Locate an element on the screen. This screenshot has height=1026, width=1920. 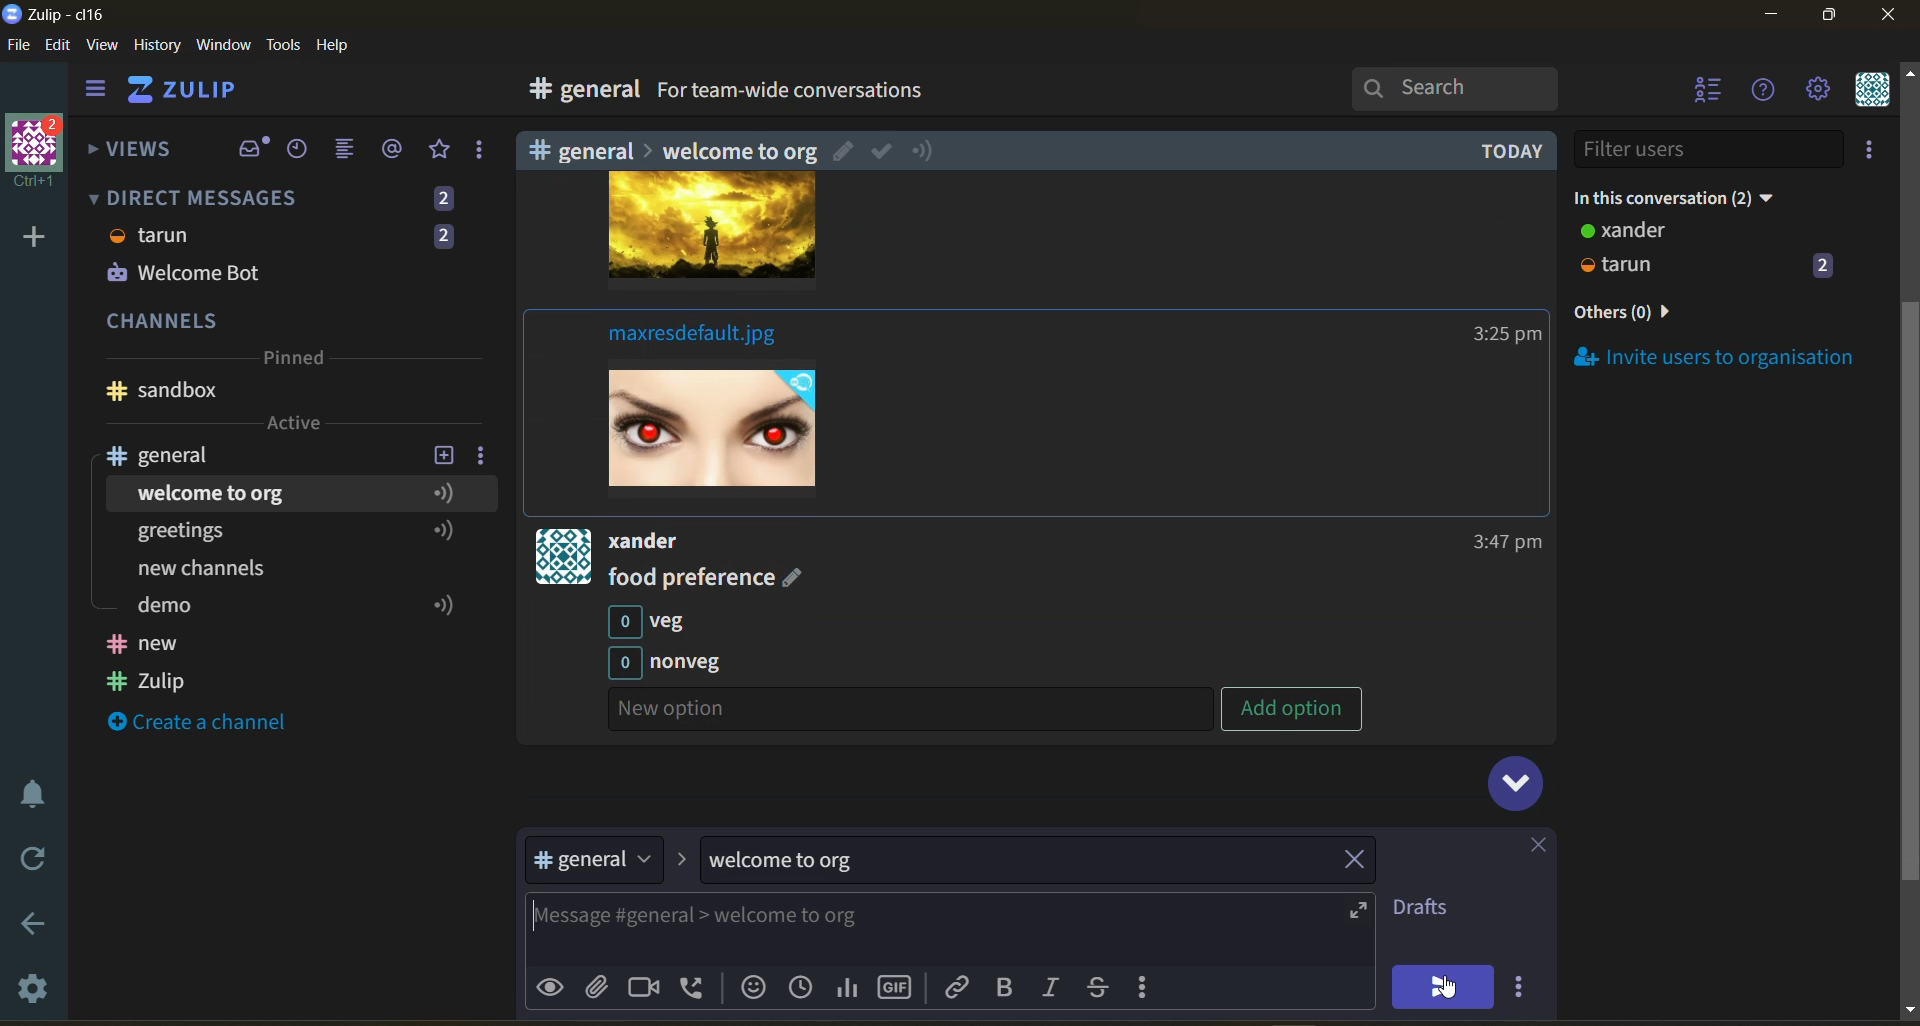
upload files is located at coordinates (603, 984).